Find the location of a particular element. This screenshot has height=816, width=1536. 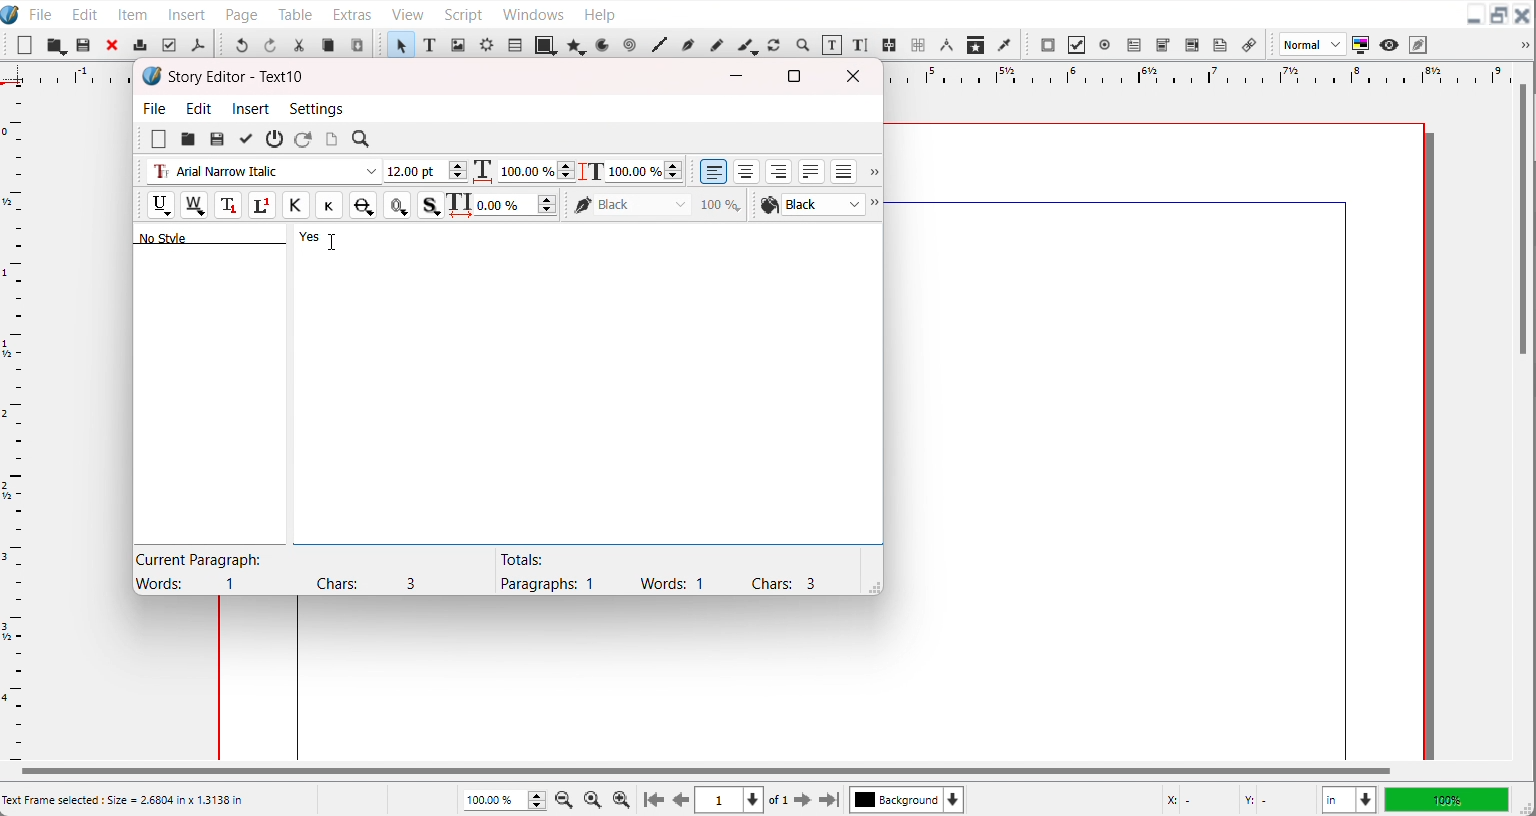

Maximize is located at coordinates (794, 75).